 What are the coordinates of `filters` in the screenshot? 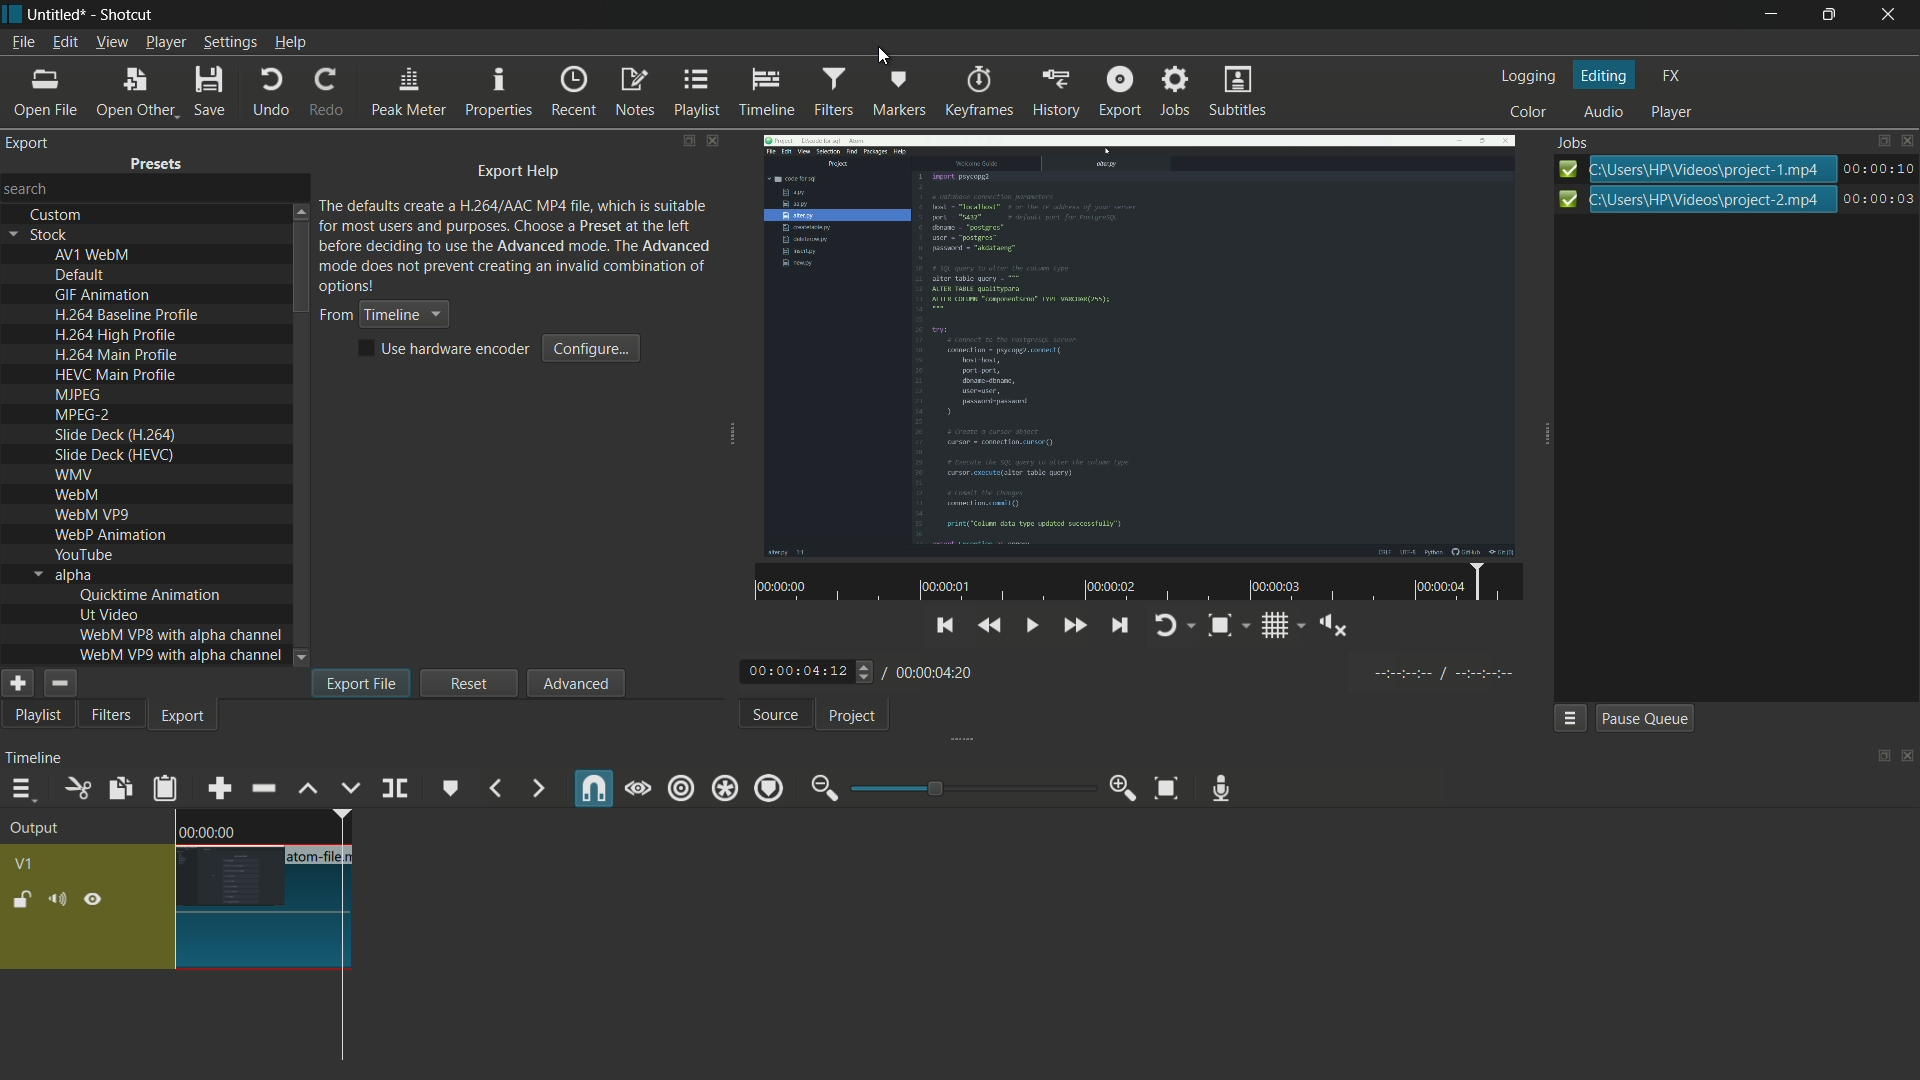 It's located at (833, 91).